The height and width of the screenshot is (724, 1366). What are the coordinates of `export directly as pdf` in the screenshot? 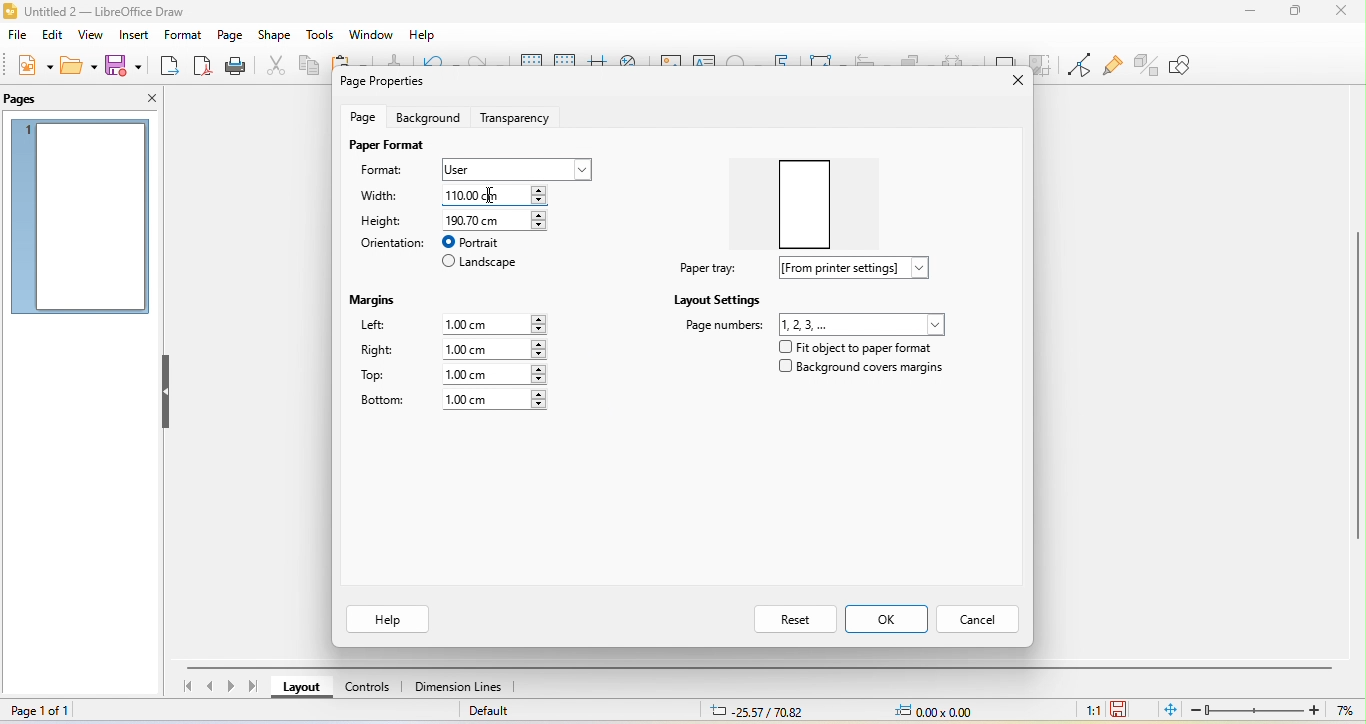 It's located at (202, 66).